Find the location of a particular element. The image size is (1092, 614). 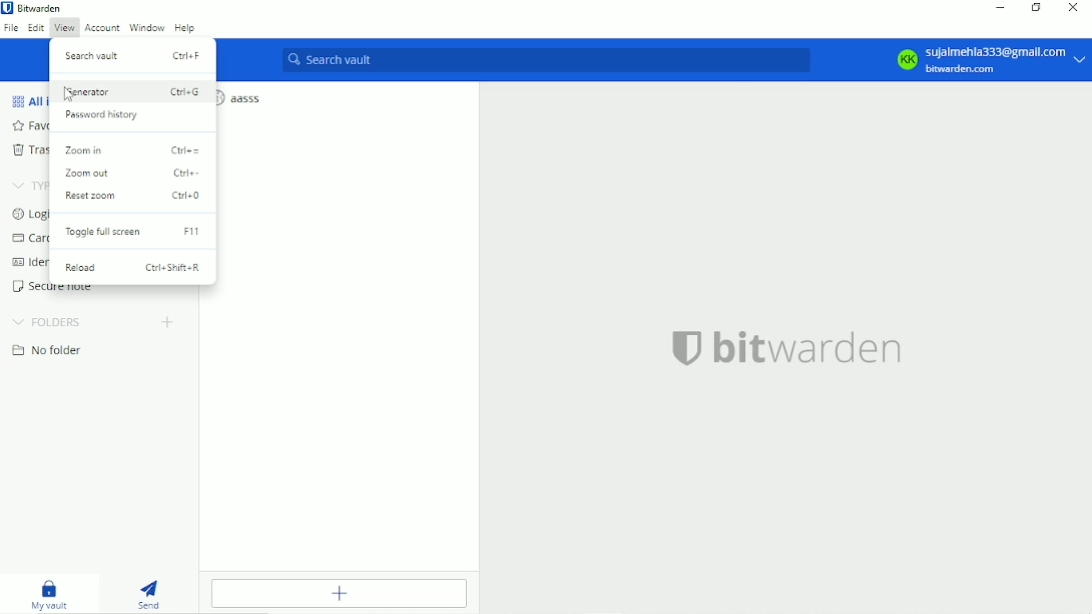

Zoom out is located at coordinates (136, 174).